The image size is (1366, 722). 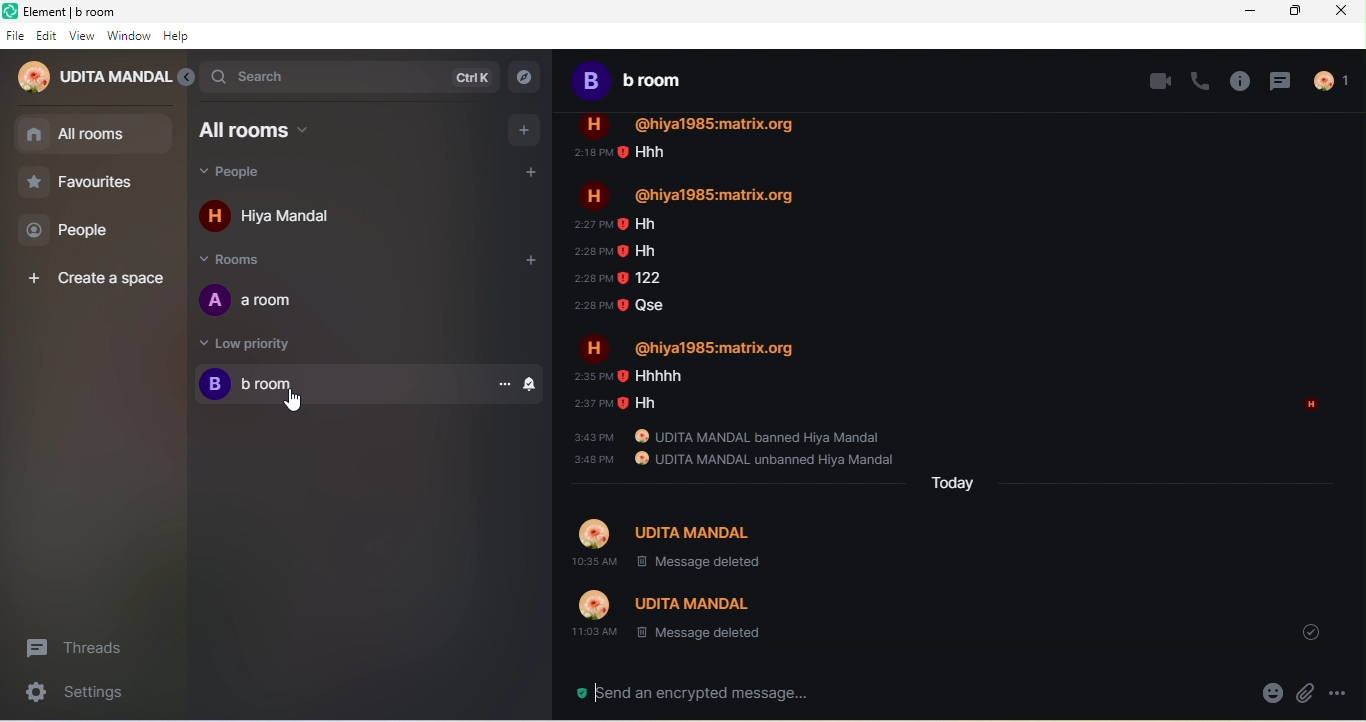 I want to click on threads, so click(x=88, y=643).